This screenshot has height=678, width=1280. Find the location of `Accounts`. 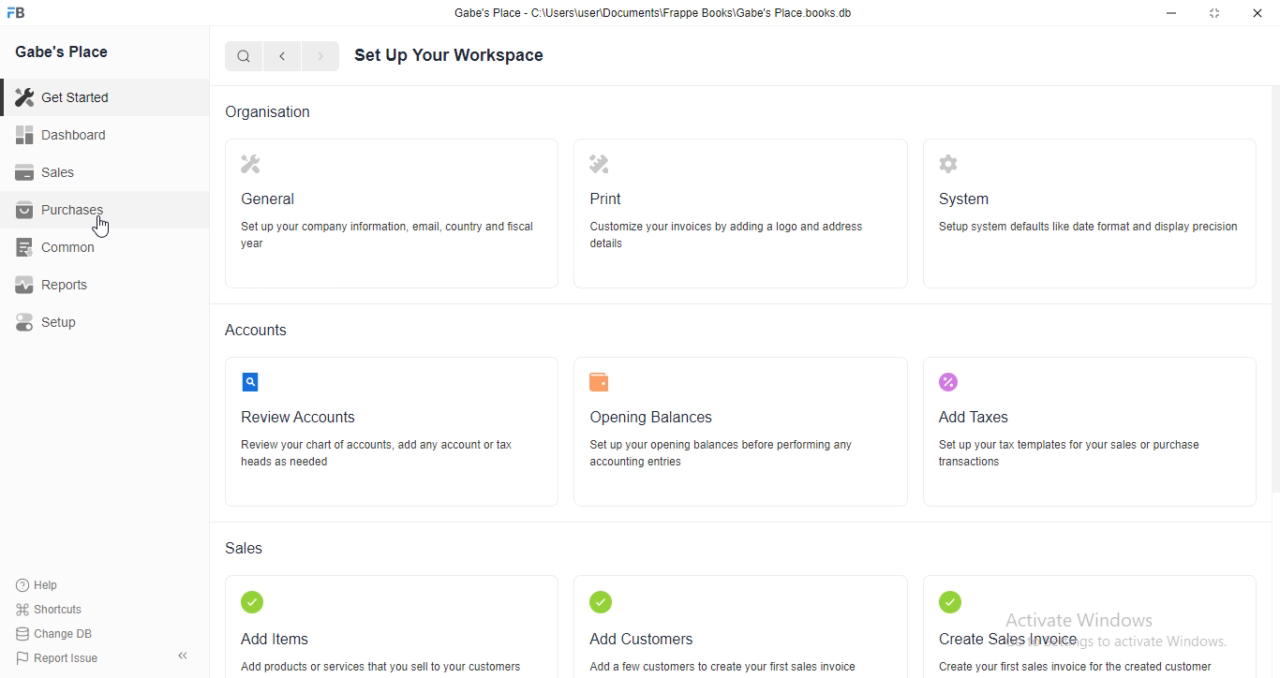

Accounts is located at coordinates (258, 330).